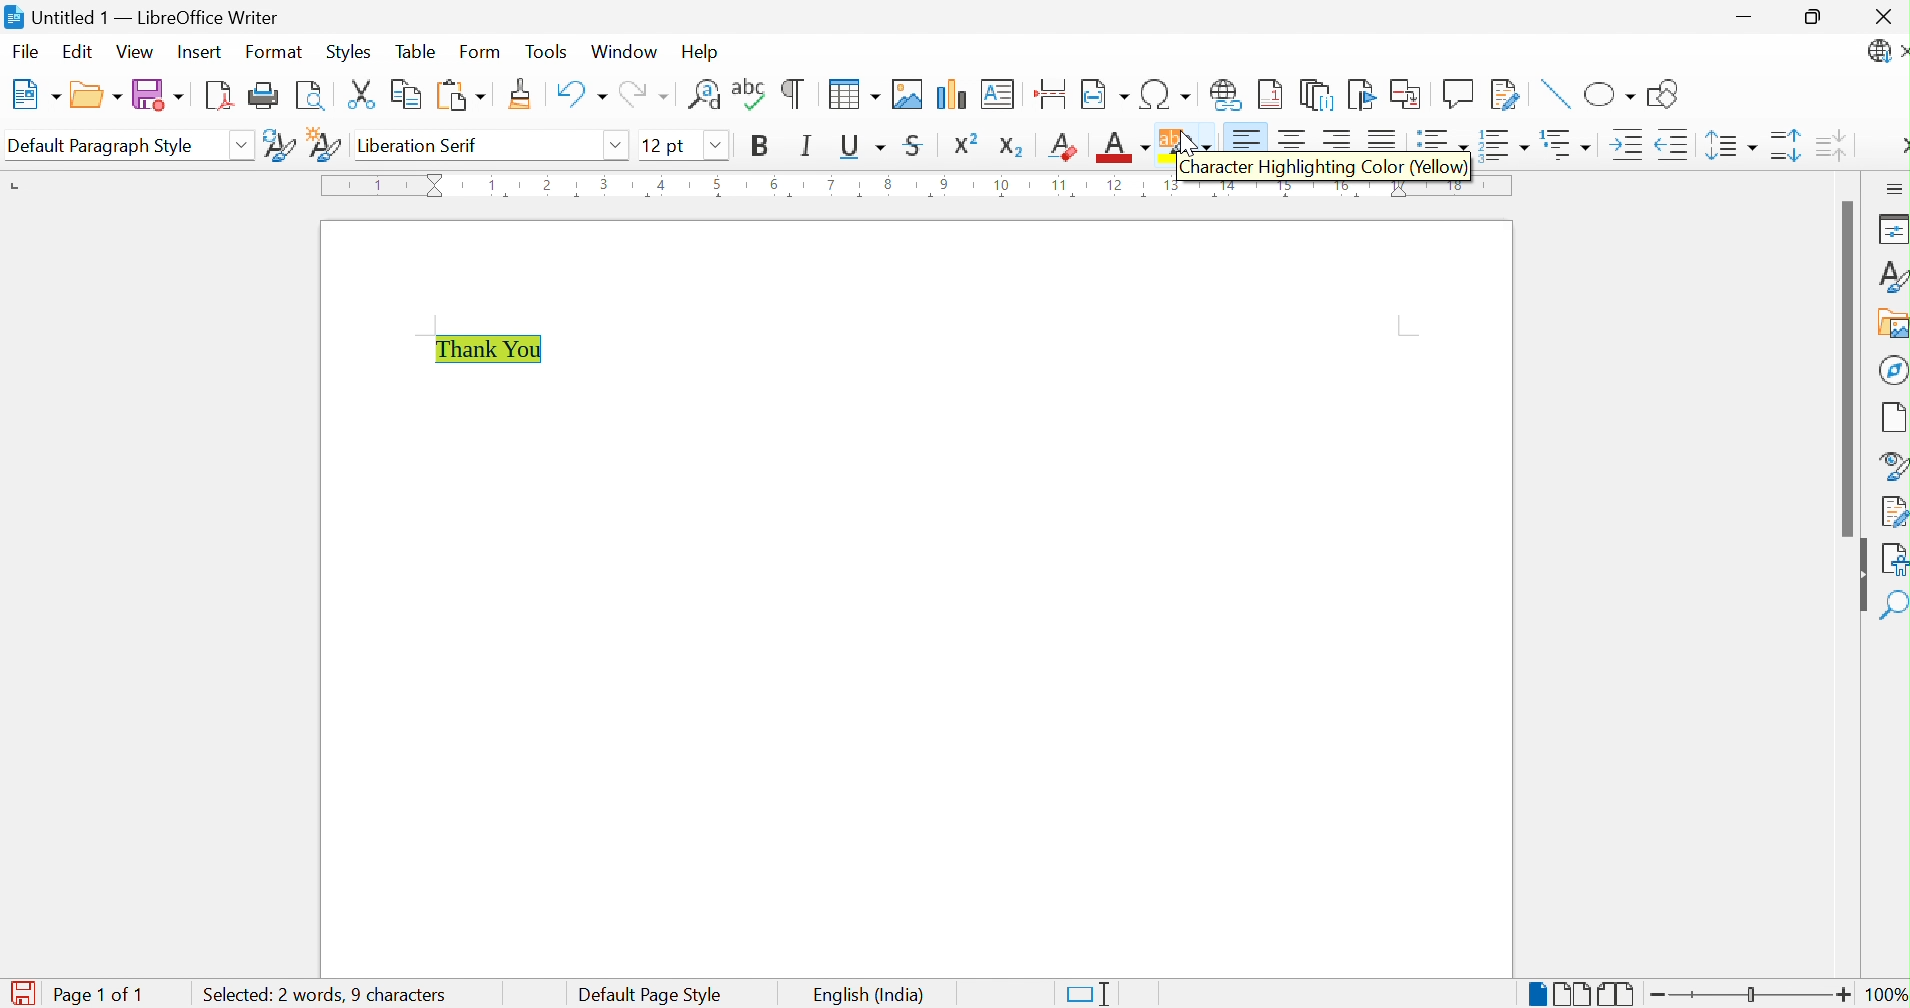 The width and height of the screenshot is (1910, 1008). What do you see at coordinates (1785, 149) in the screenshot?
I see `Increase Paragraph Spacing` at bounding box center [1785, 149].